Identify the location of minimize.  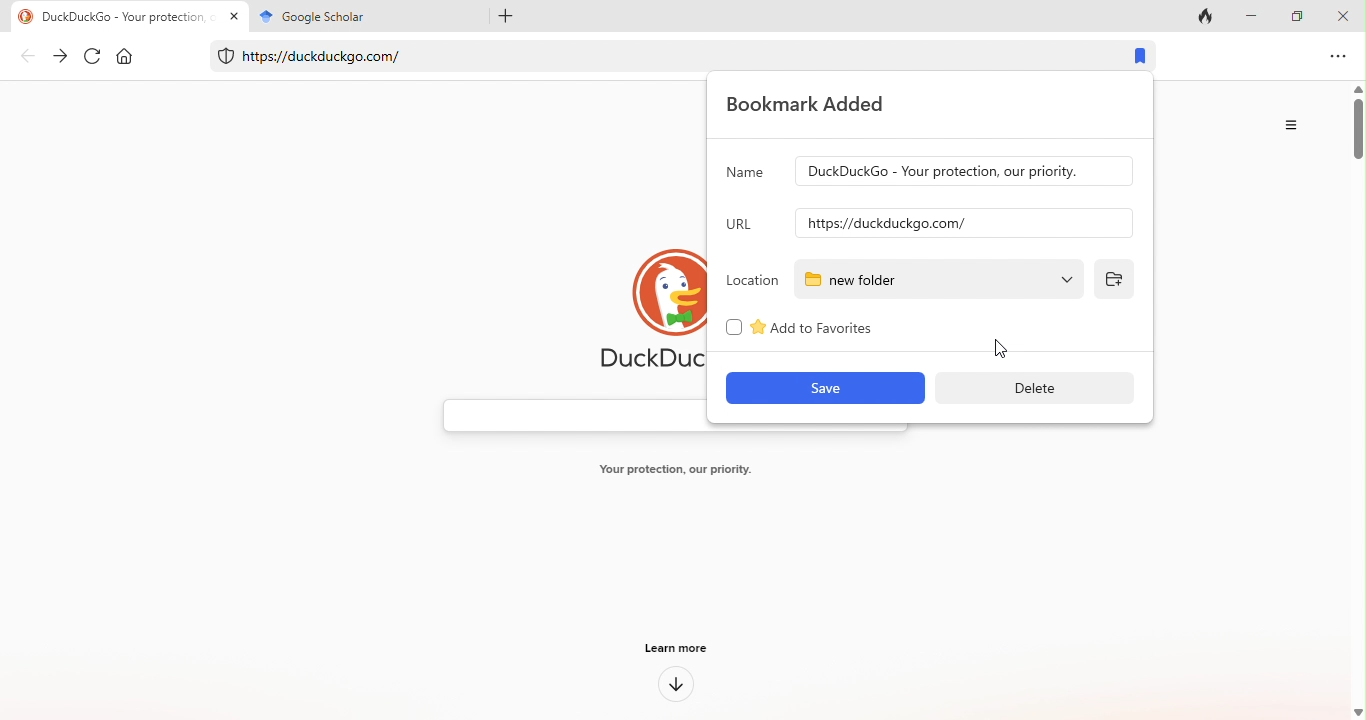
(1255, 15).